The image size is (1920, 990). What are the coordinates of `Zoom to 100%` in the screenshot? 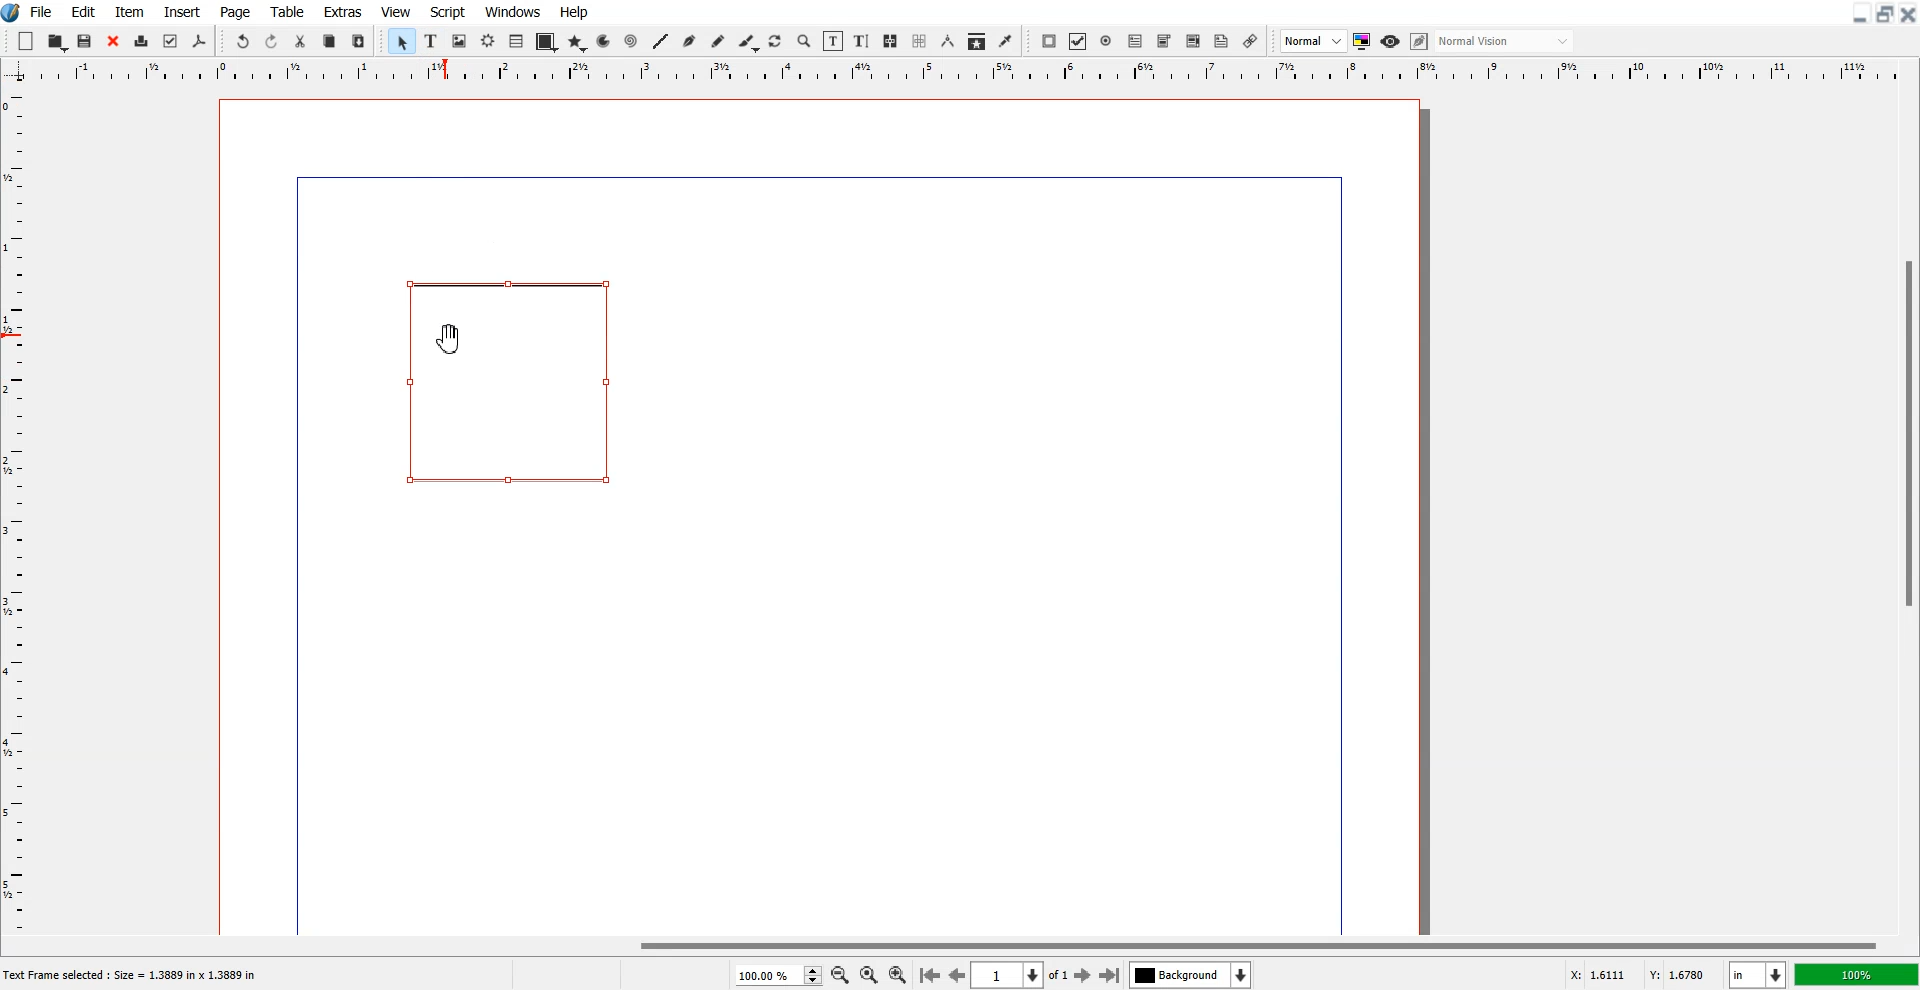 It's located at (869, 976).